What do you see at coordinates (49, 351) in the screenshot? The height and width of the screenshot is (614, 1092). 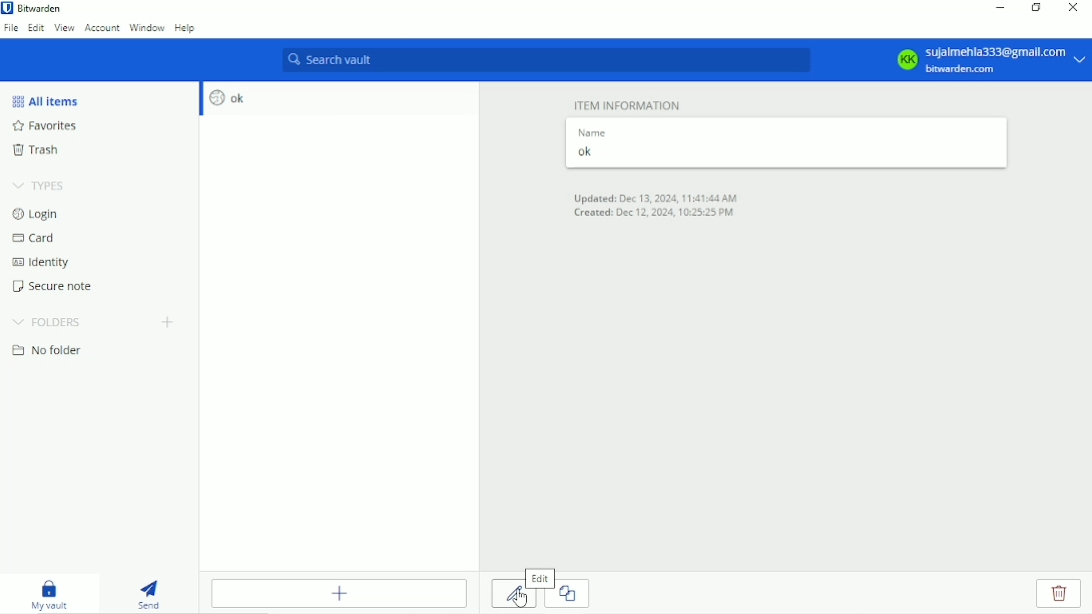 I see `No folder` at bounding box center [49, 351].